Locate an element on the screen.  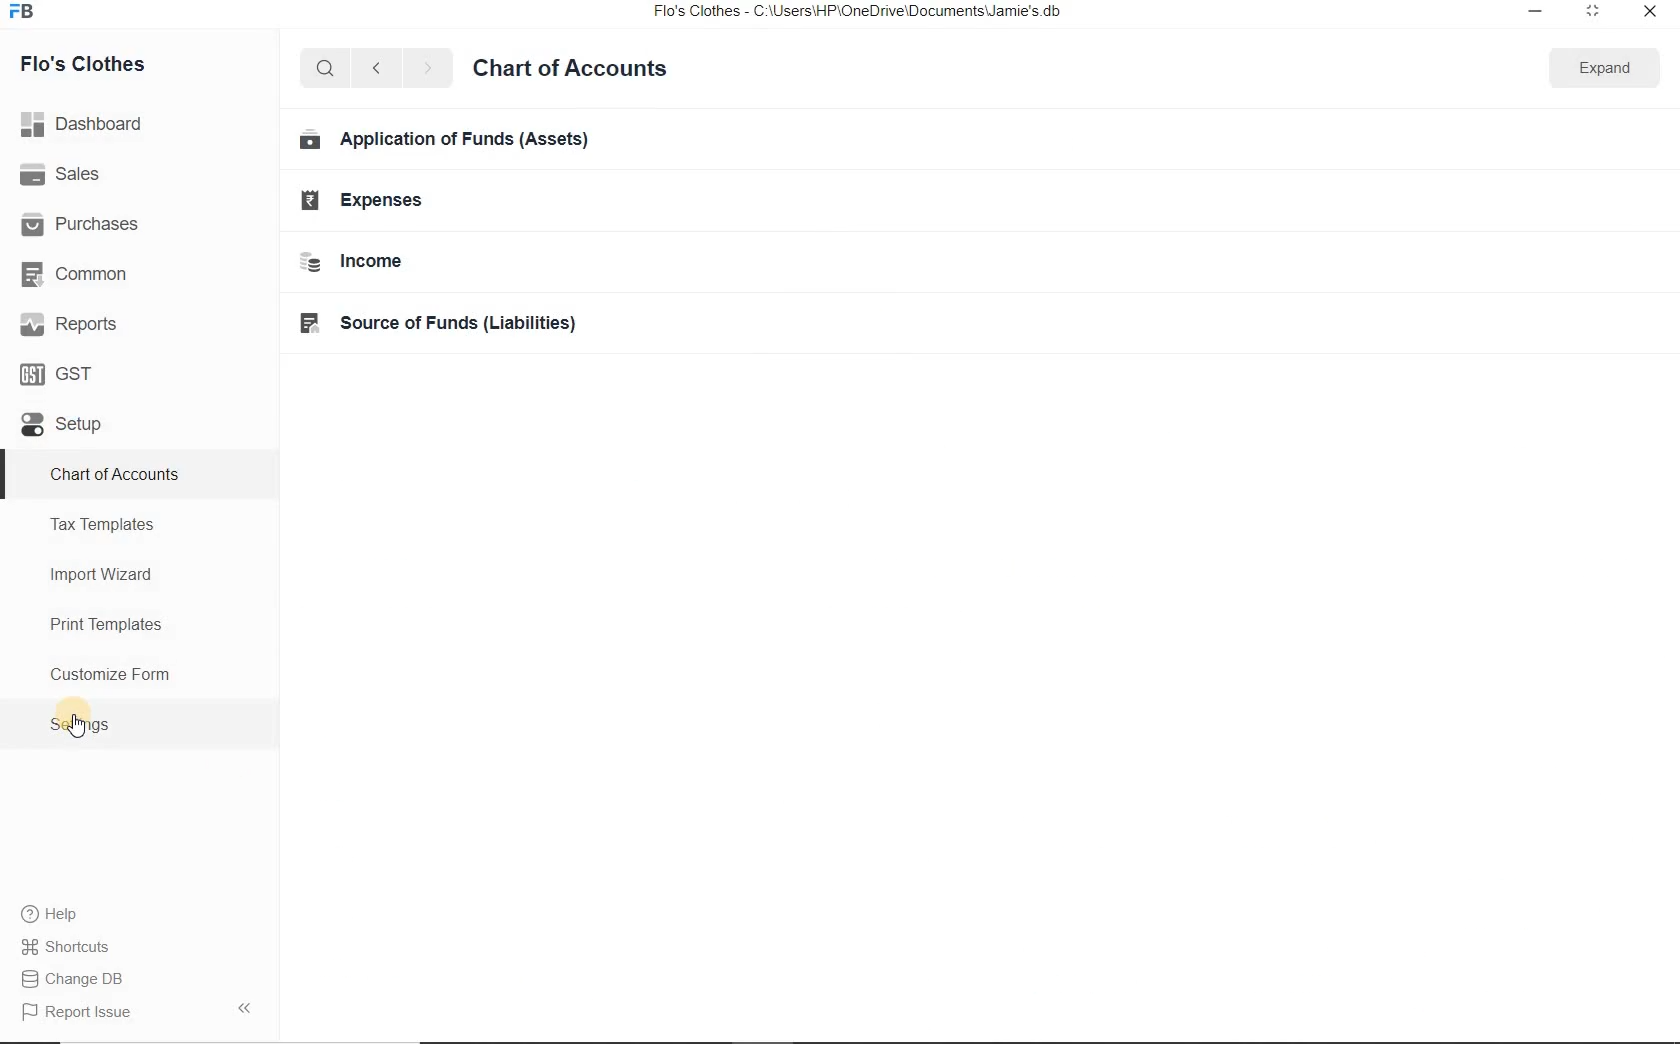
Source of Funds (Liabilities) is located at coordinates (439, 320).